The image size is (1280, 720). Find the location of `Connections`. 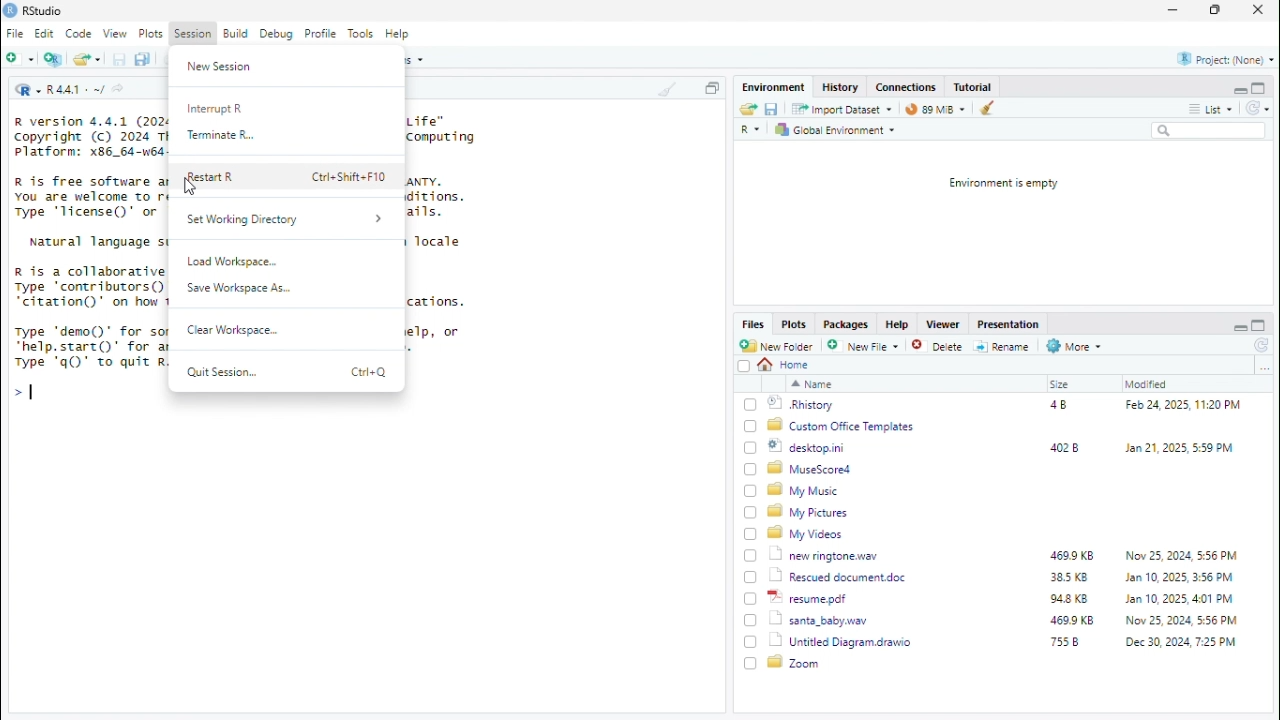

Connections is located at coordinates (907, 86).